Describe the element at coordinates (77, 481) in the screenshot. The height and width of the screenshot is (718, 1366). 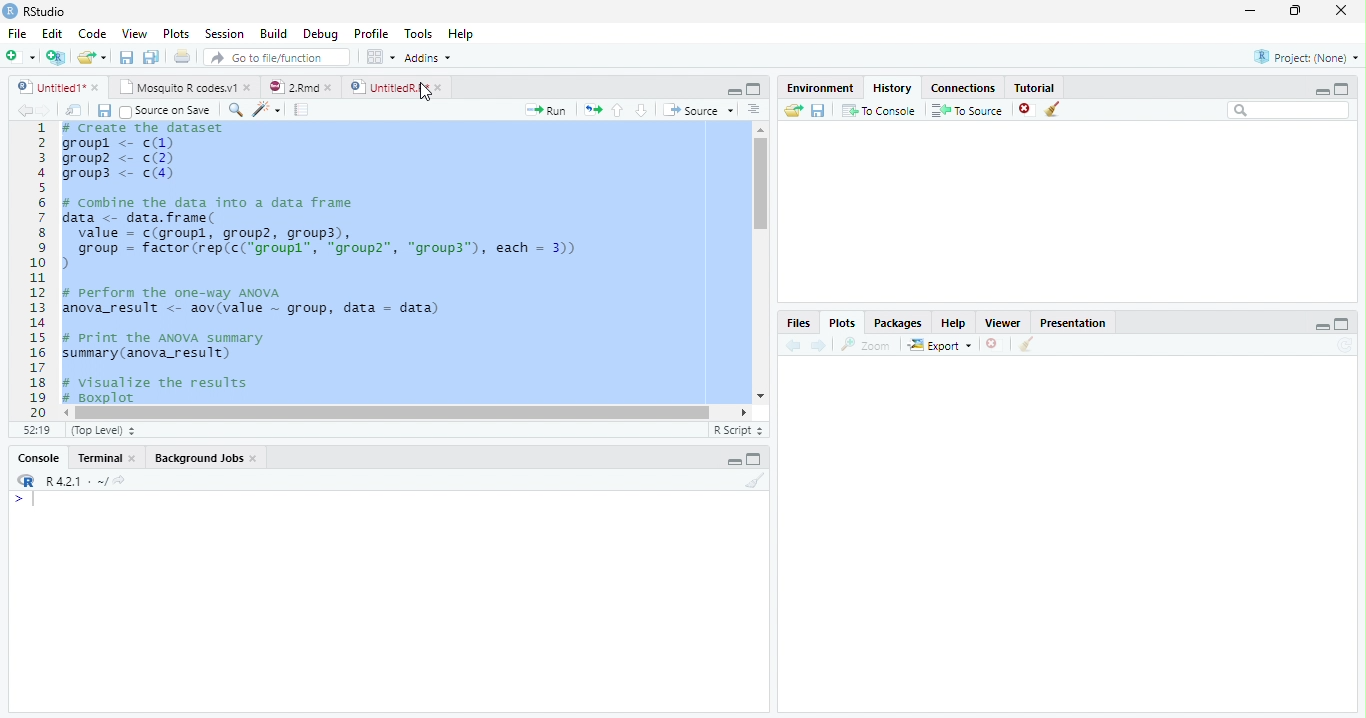
I see `R 4.2.1 ~/` at that location.